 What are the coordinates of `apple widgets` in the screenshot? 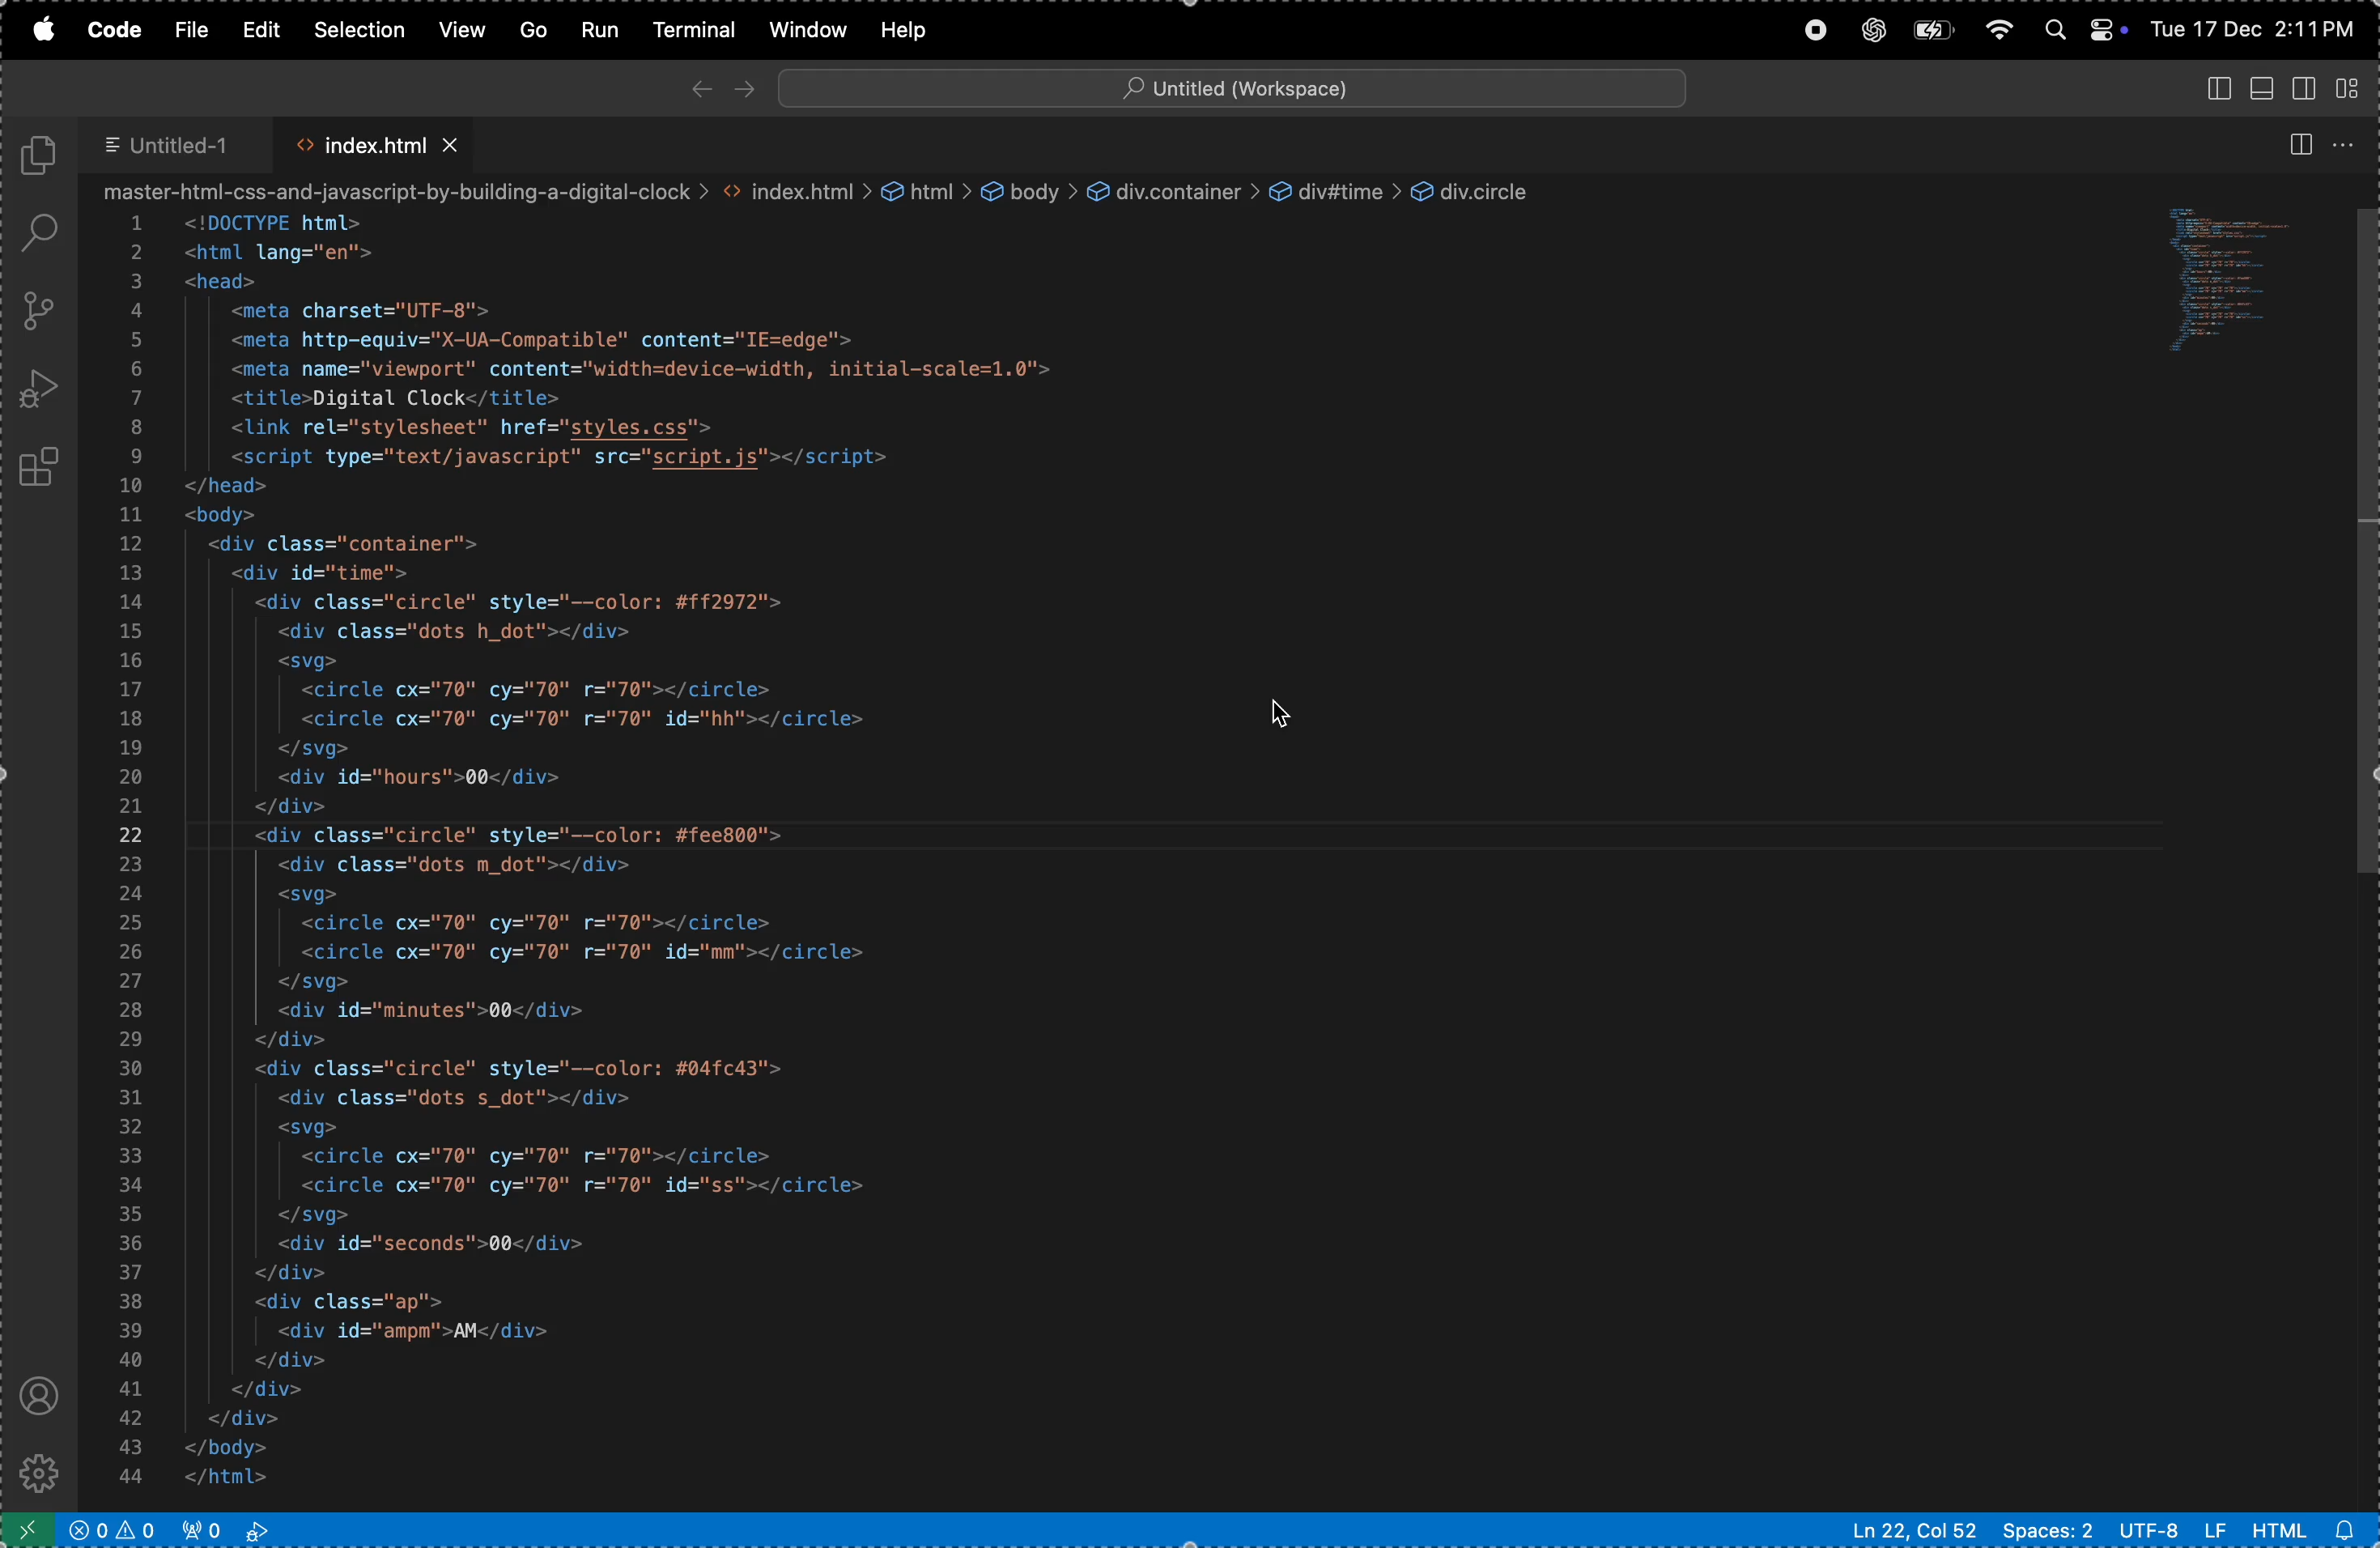 It's located at (2077, 25).